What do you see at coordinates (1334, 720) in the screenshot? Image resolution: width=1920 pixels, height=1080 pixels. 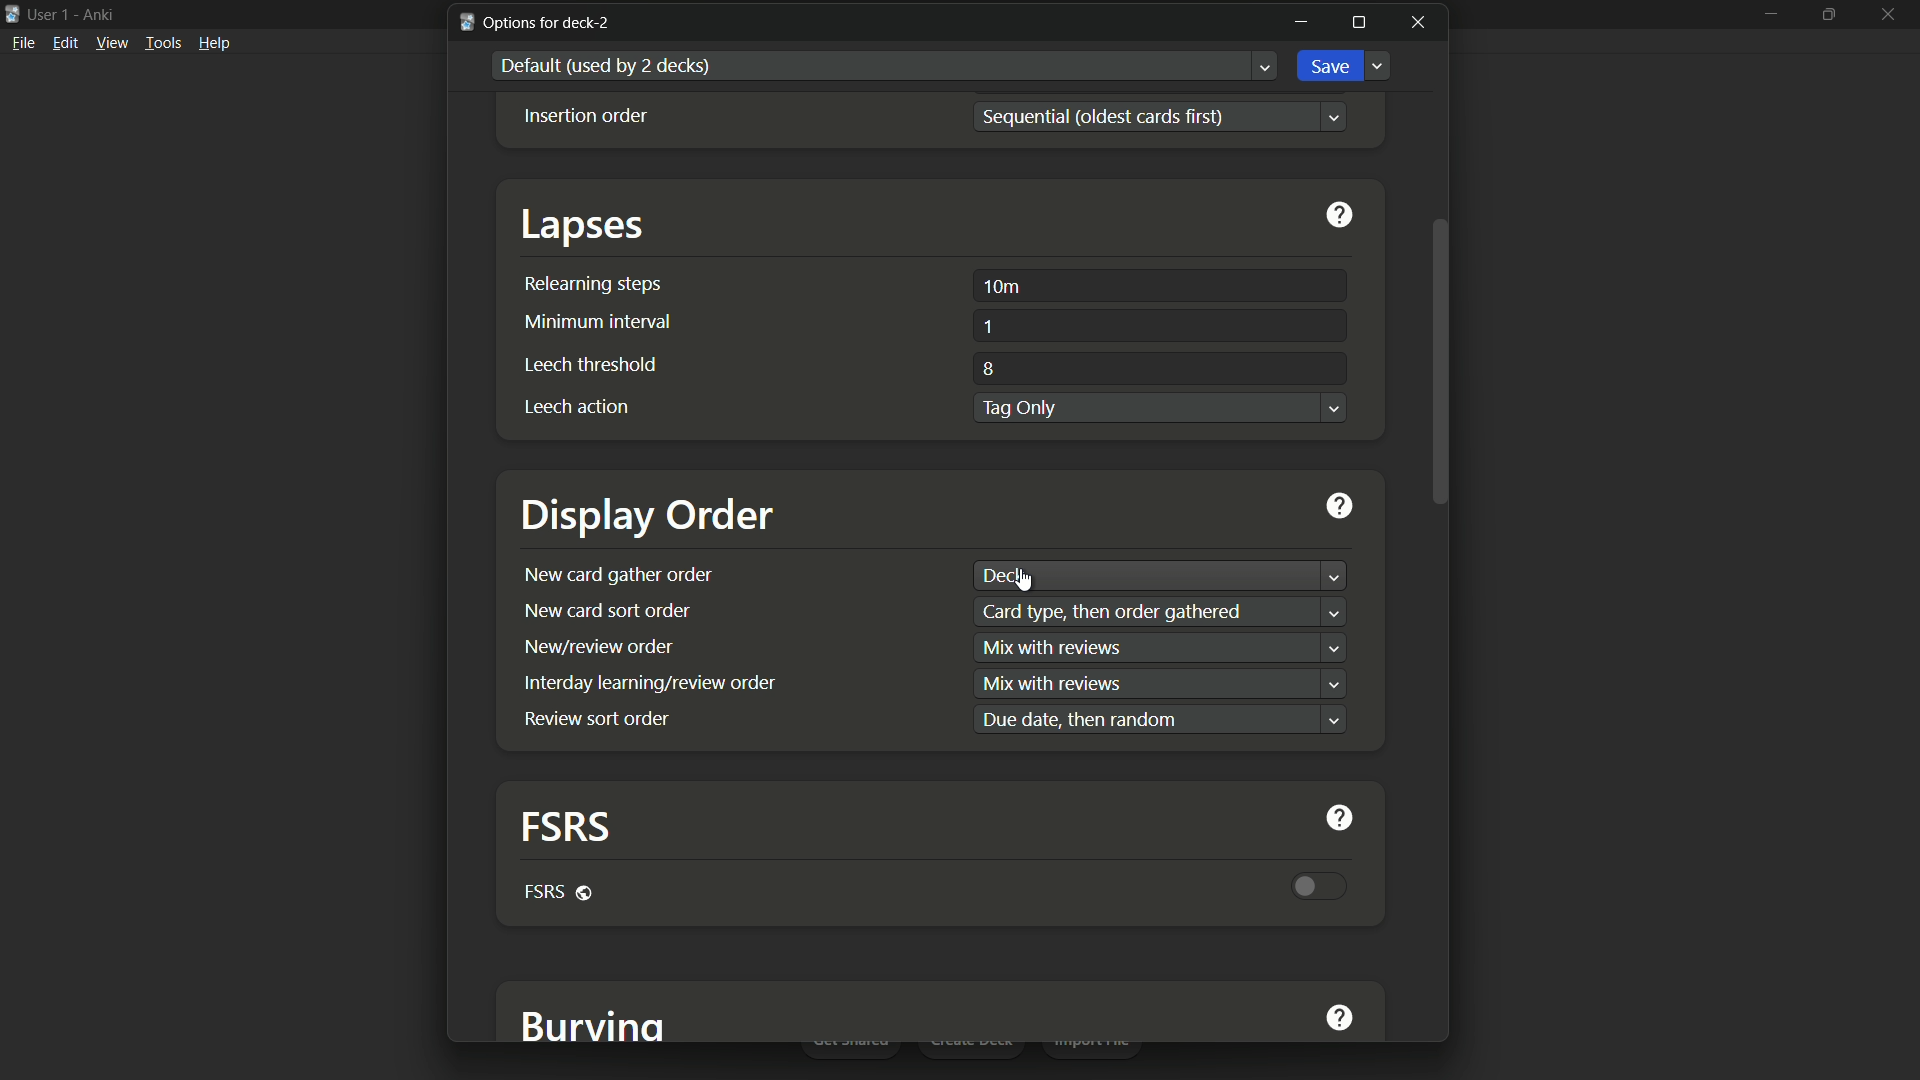 I see `dropdown` at bounding box center [1334, 720].